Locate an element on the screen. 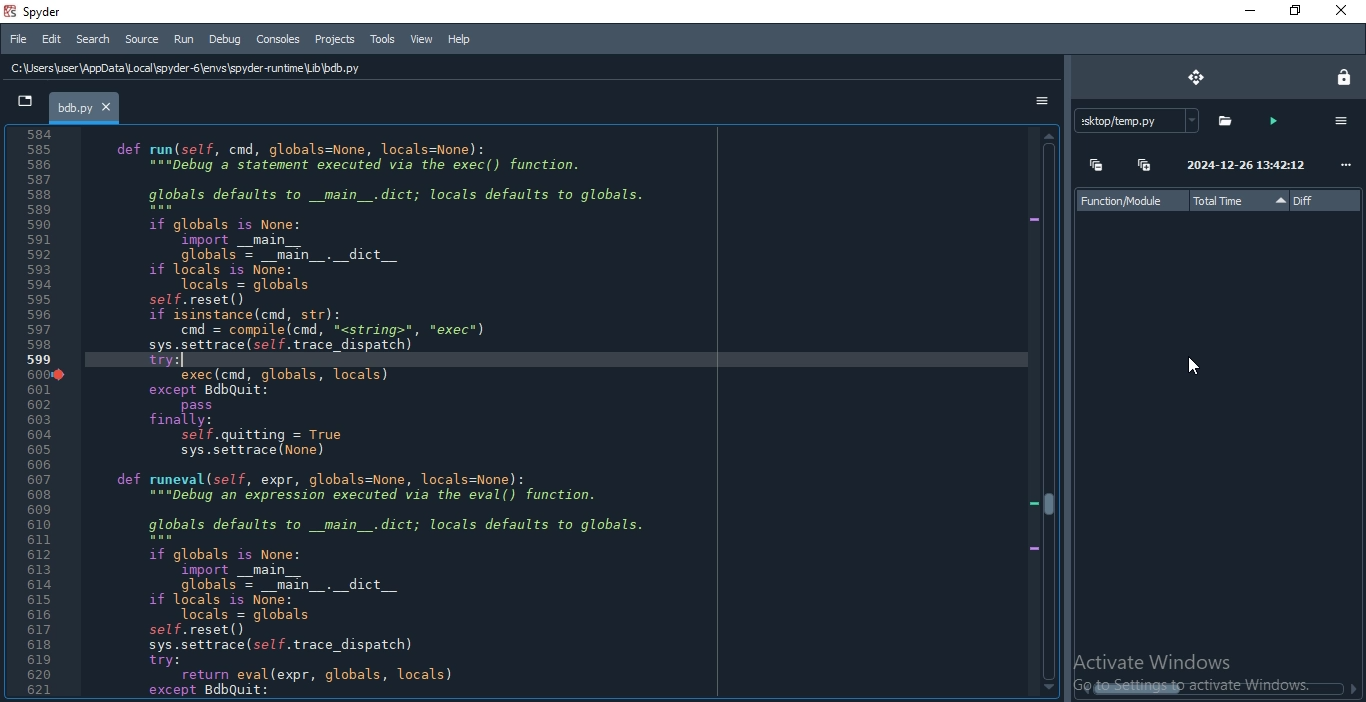 This screenshot has width=1366, height=702. file info is located at coordinates (1222, 429).